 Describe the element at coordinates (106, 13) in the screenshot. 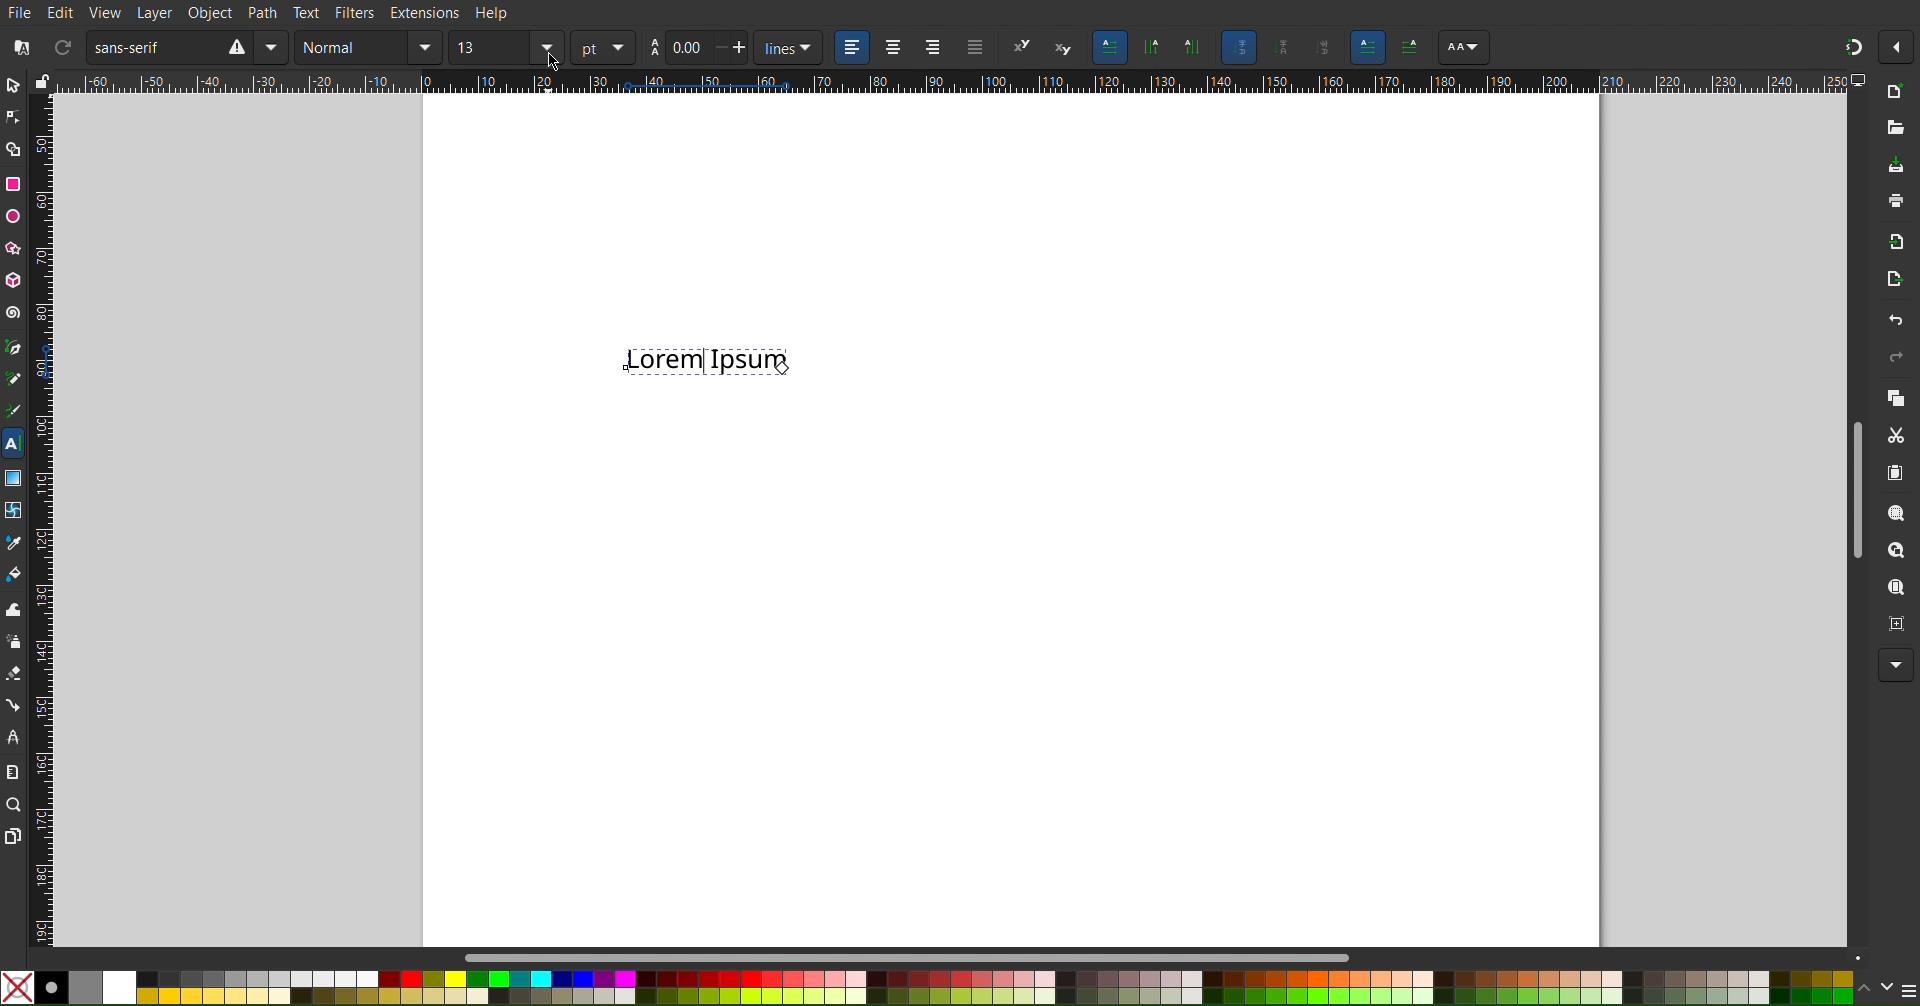

I see `View` at that location.